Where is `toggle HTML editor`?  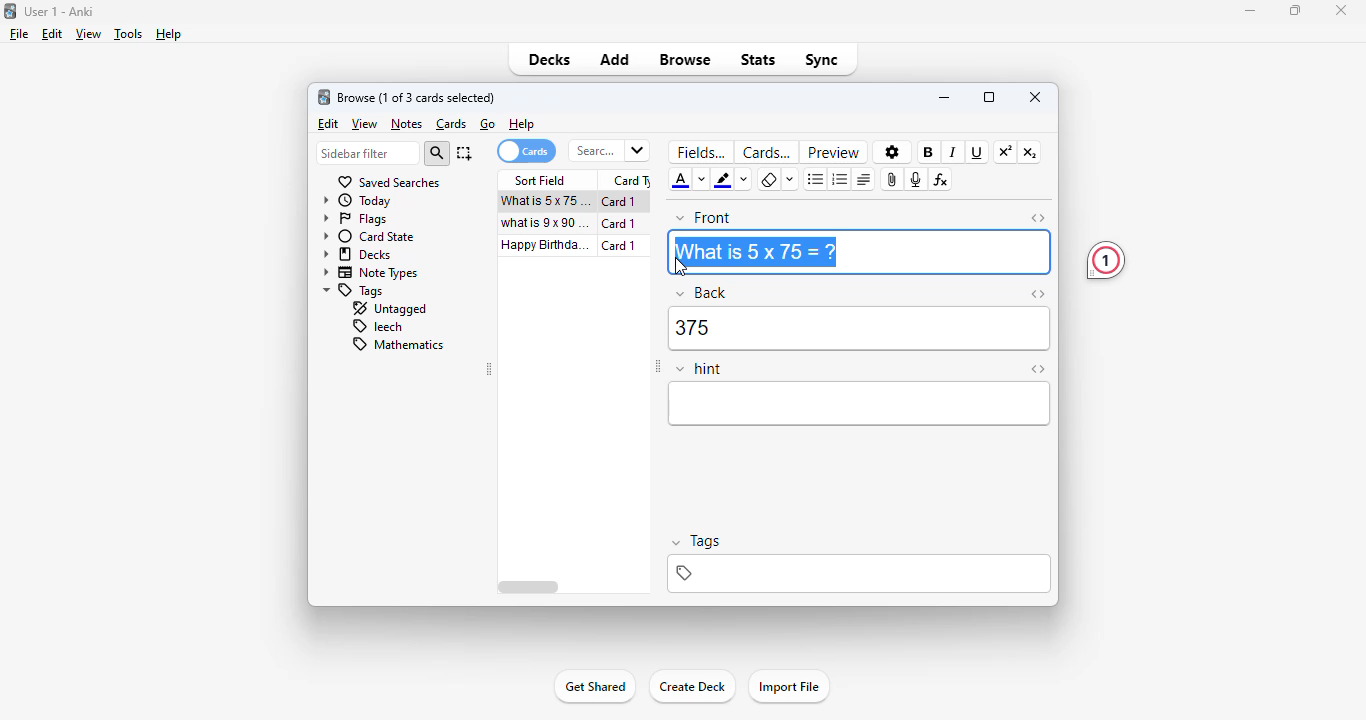 toggle HTML editor is located at coordinates (1038, 218).